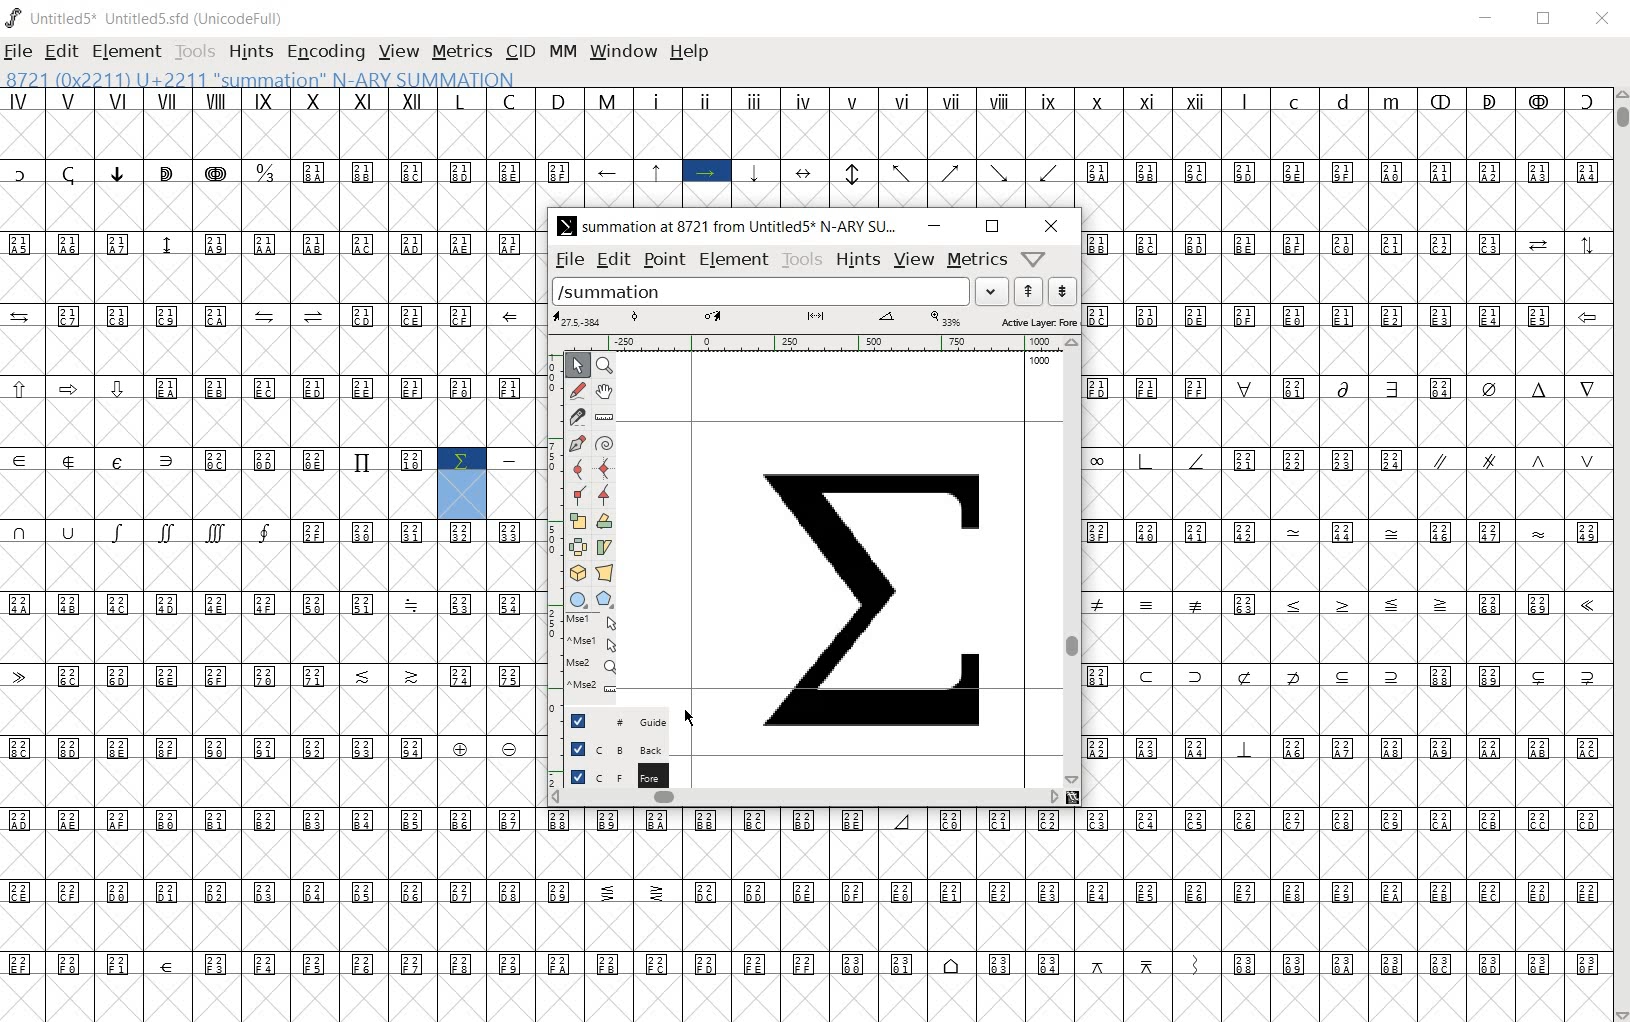 This screenshot has width=1630, height=1022. Describe the element at coordinates (609, 745) in the screenshot. I see `background` at that location.